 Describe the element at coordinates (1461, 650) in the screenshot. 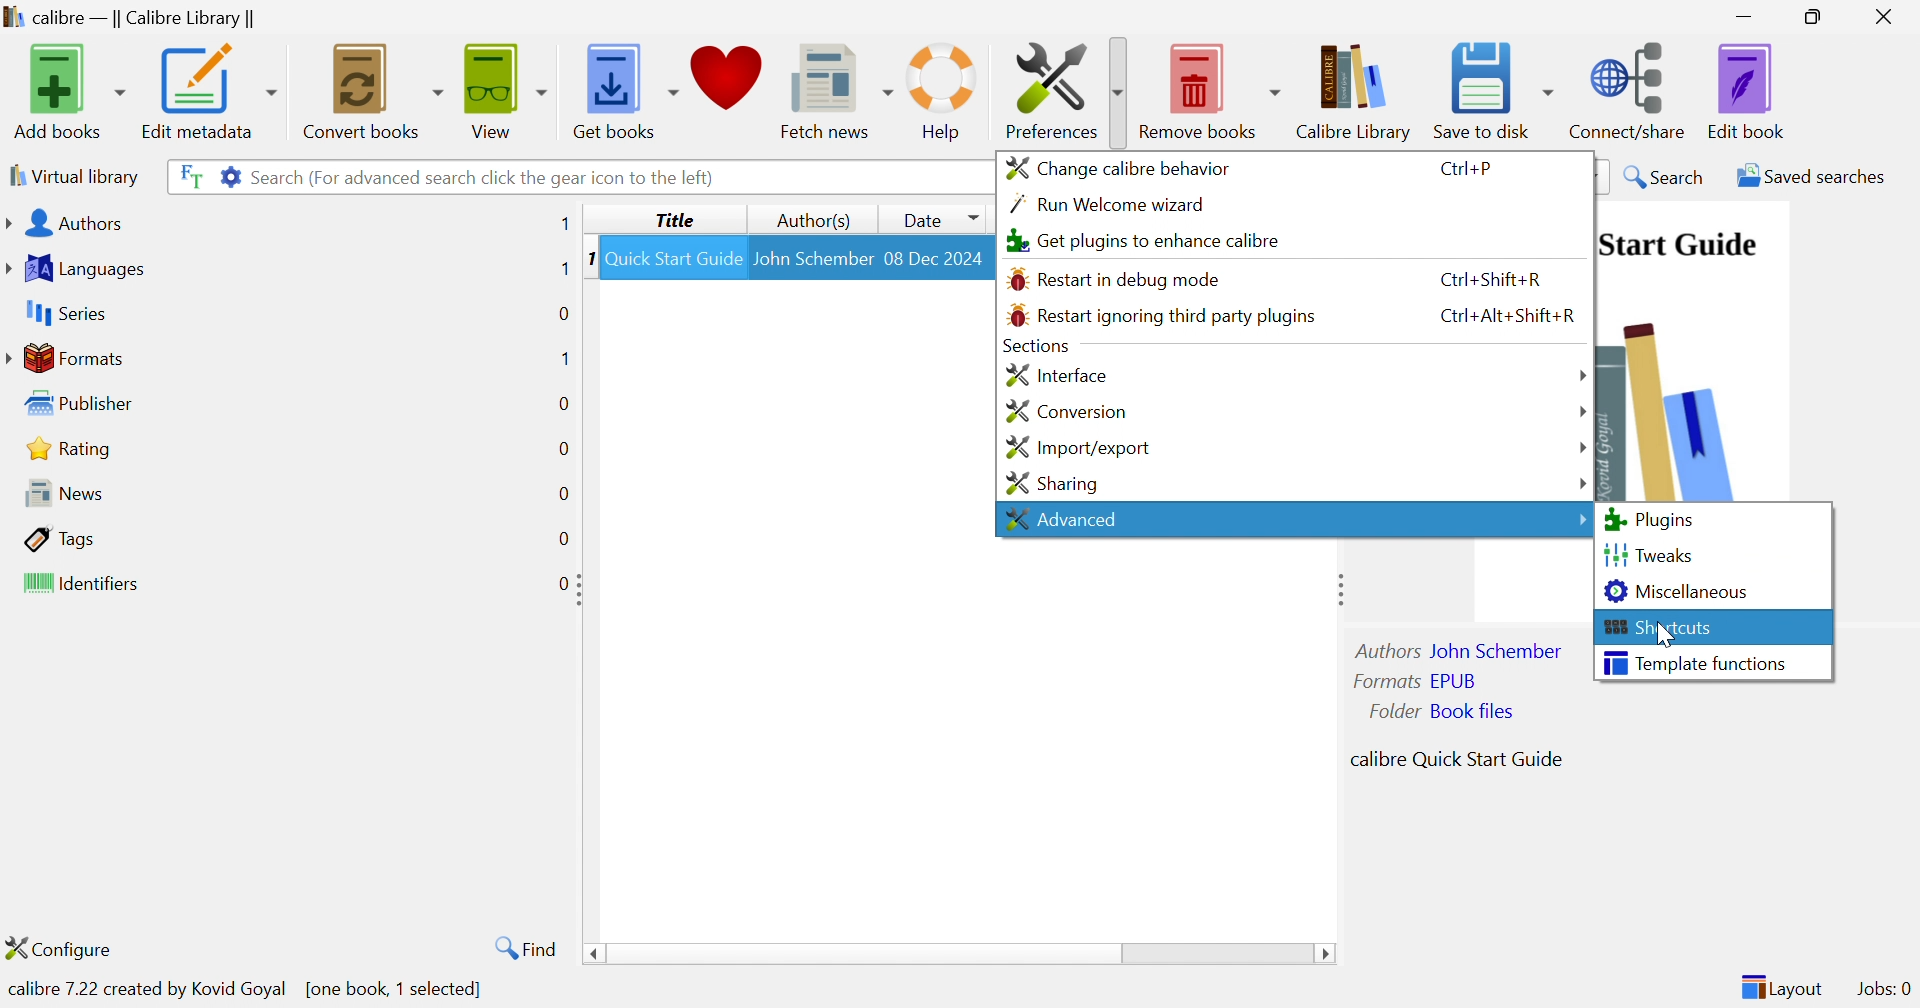

I see `Authors John Schember` at that location.